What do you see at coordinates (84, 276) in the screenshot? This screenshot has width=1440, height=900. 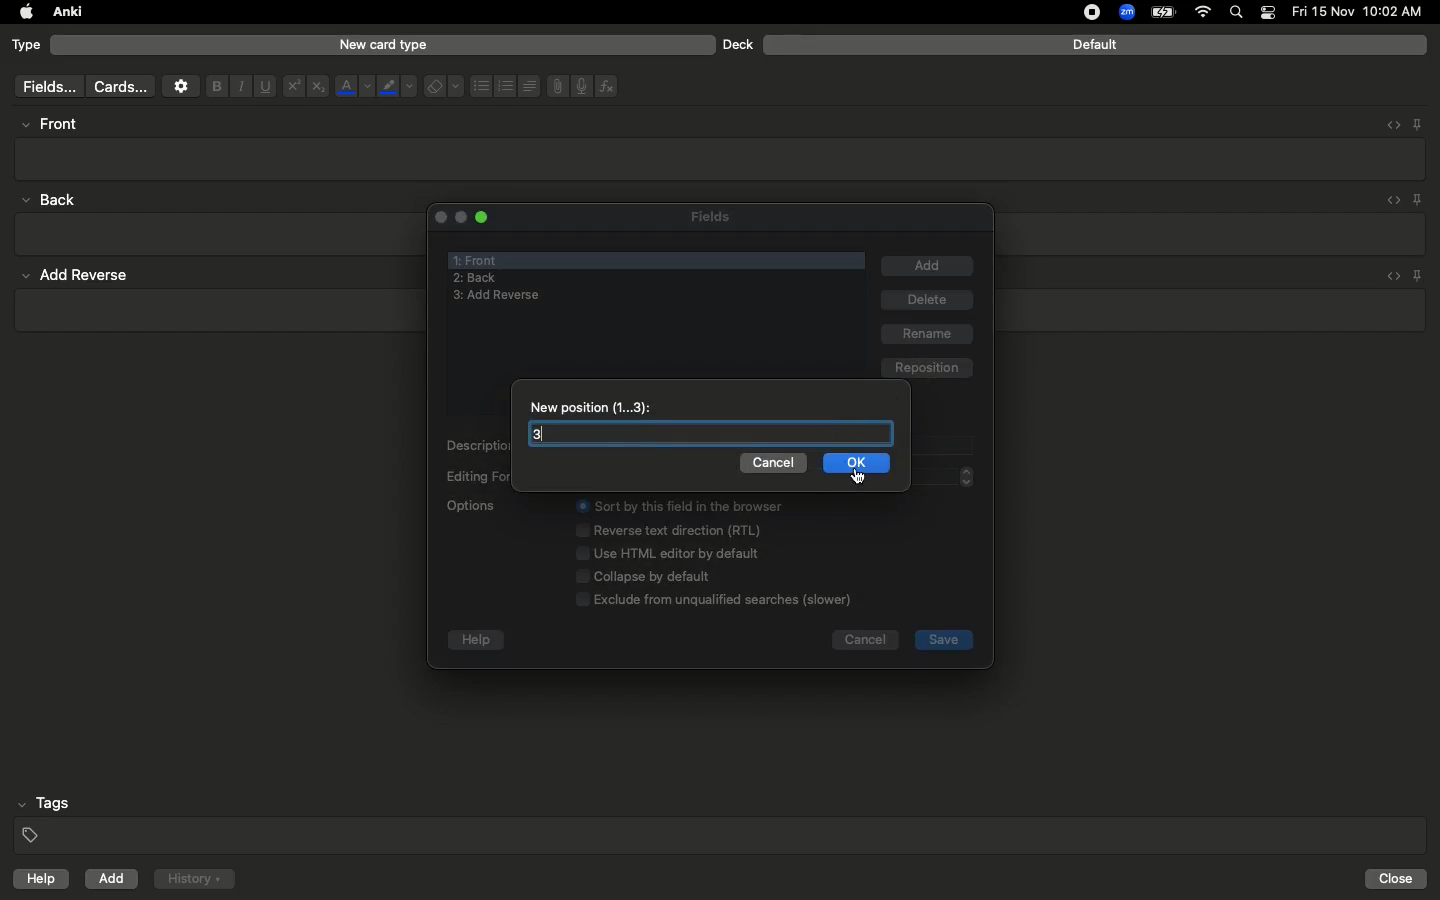 I see `add reverse` at bounding box center [84, 276].